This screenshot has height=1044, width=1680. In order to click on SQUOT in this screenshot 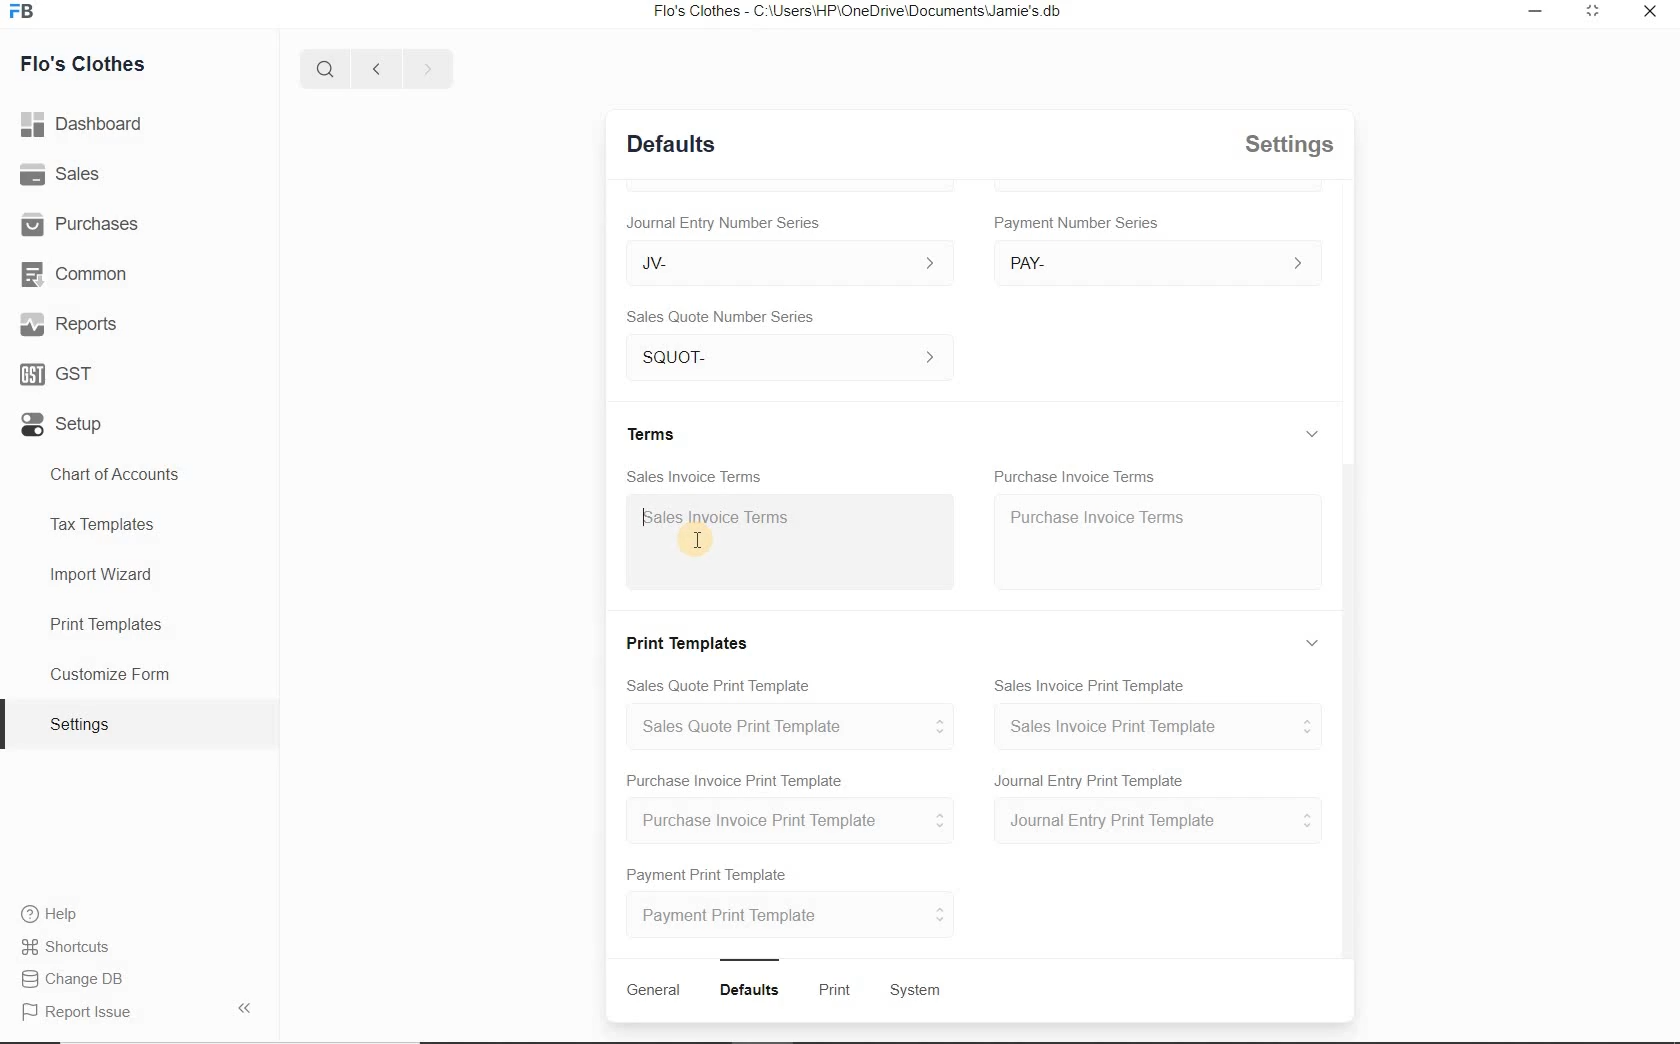, I will do `click(796, 354)`.